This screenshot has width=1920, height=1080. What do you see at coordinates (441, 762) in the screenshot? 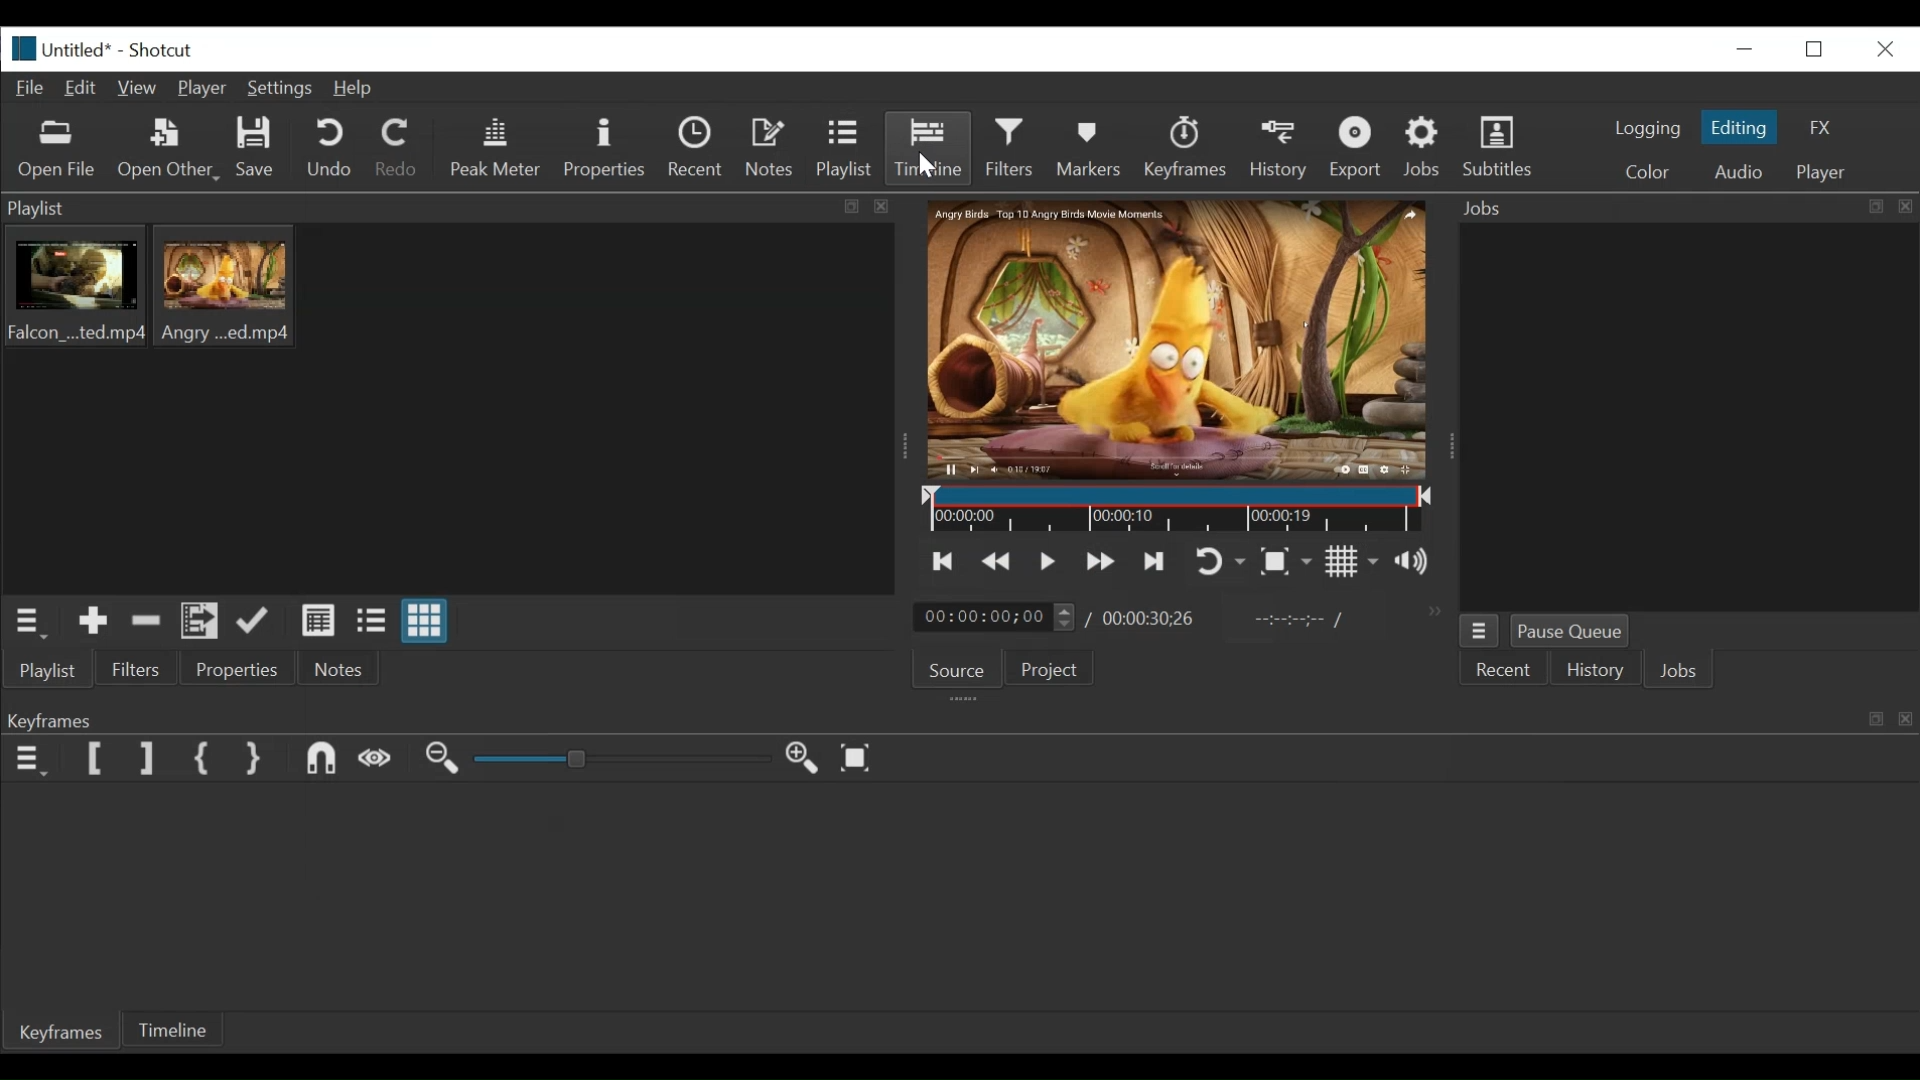
I see `zoom keyframe out` at bounding box center [441, 762].